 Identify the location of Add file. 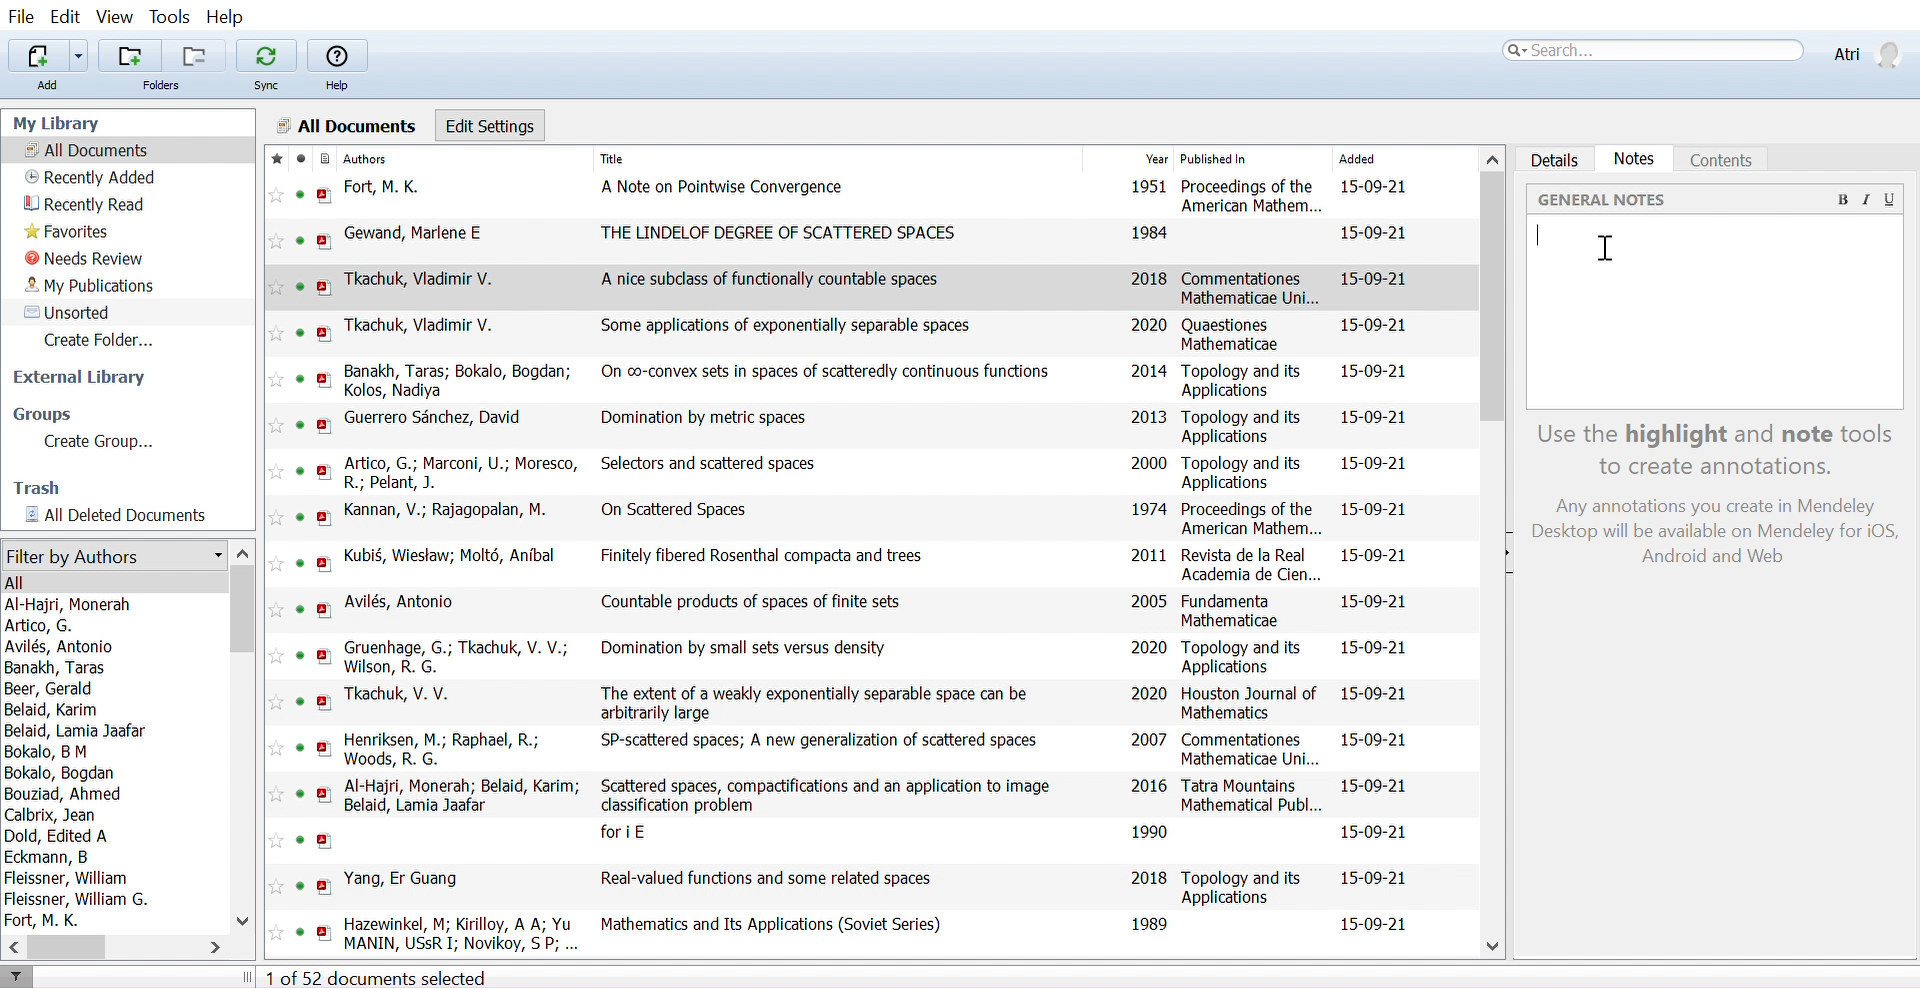
(38, 55).